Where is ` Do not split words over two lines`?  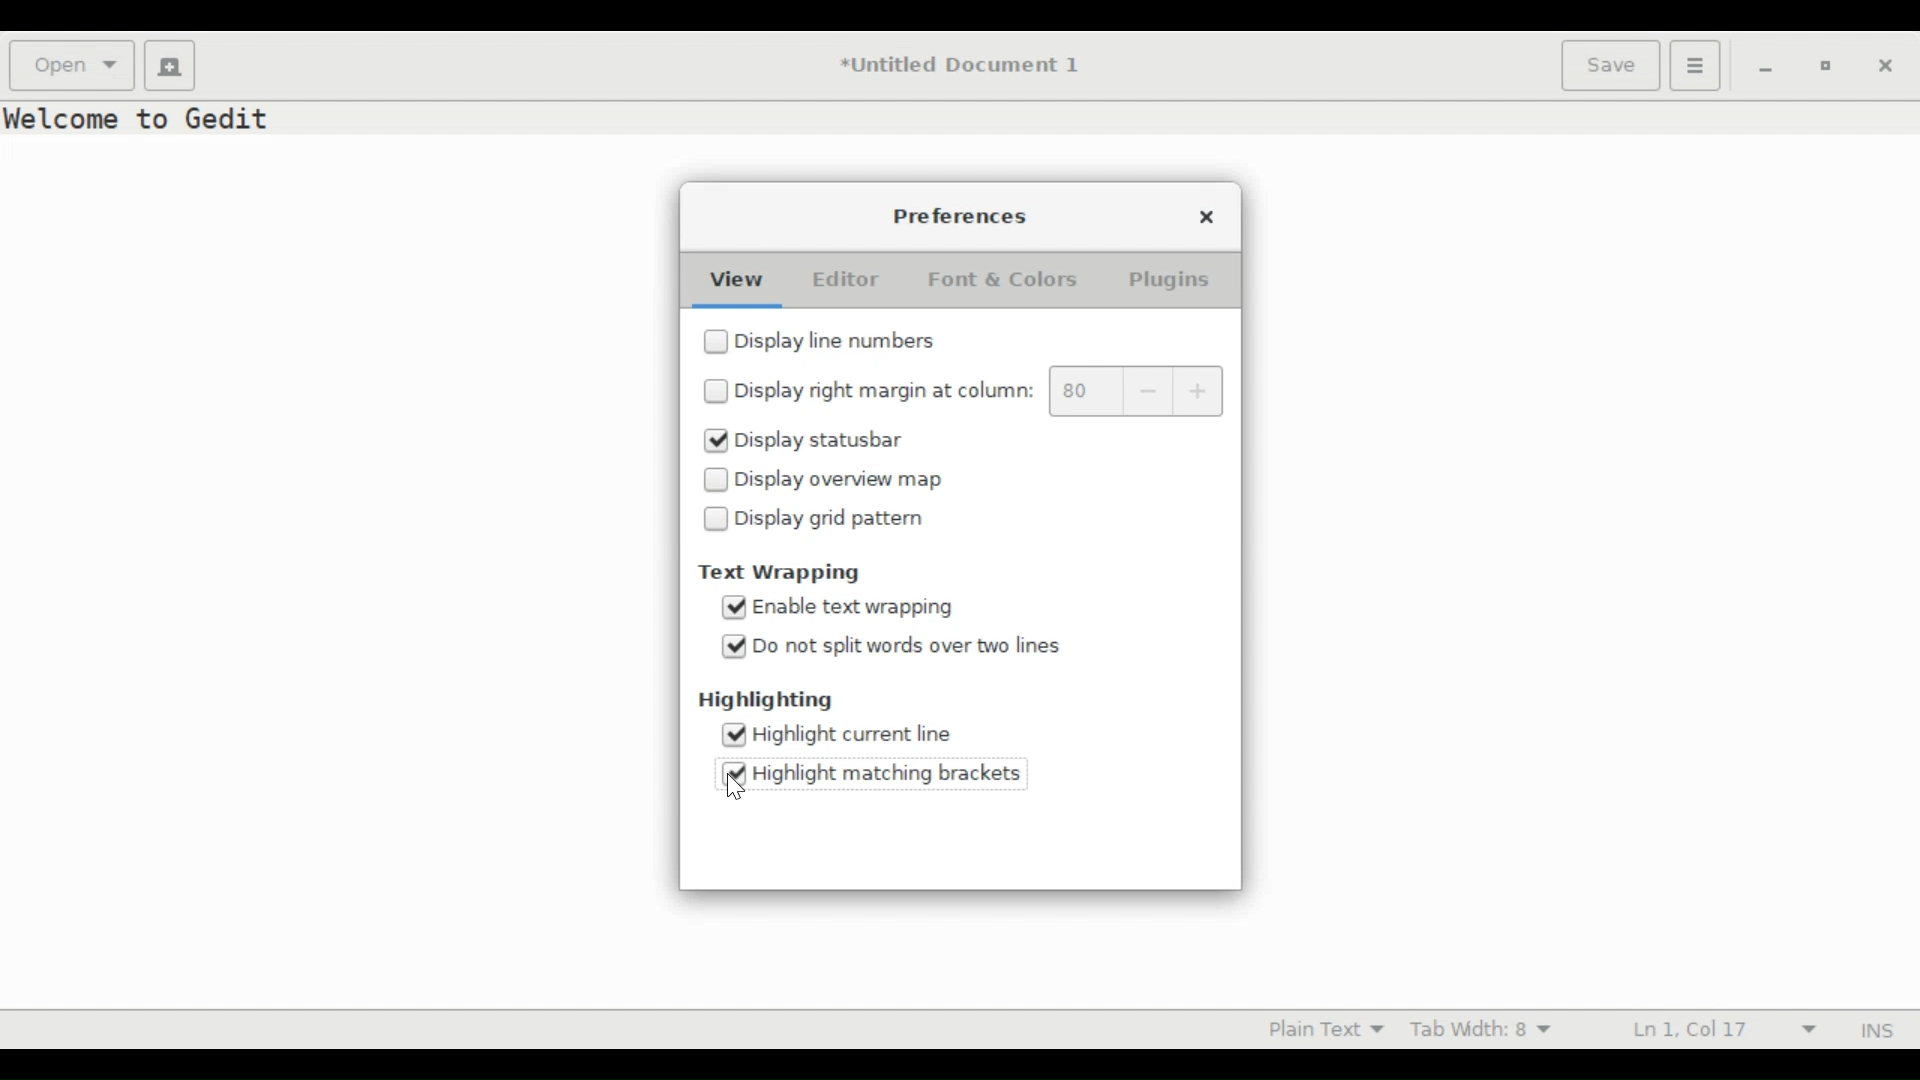
 Do not split words over two lines is located at coordinates (933, 647).